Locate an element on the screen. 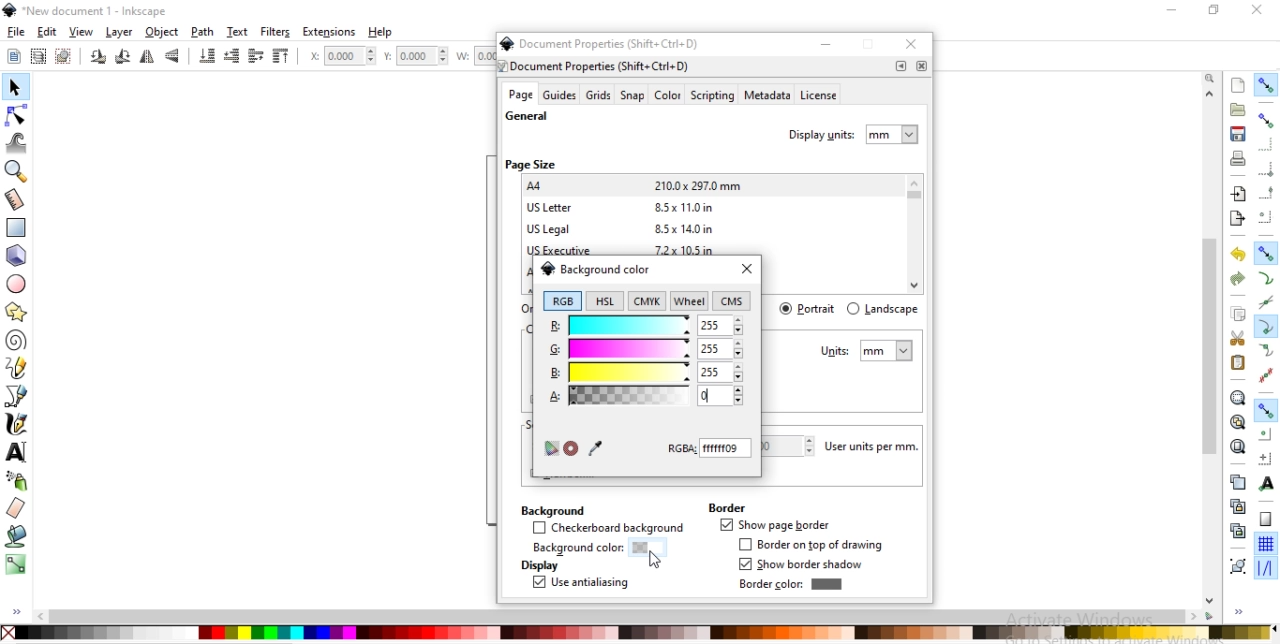  color is located at coordinates (667, 97).